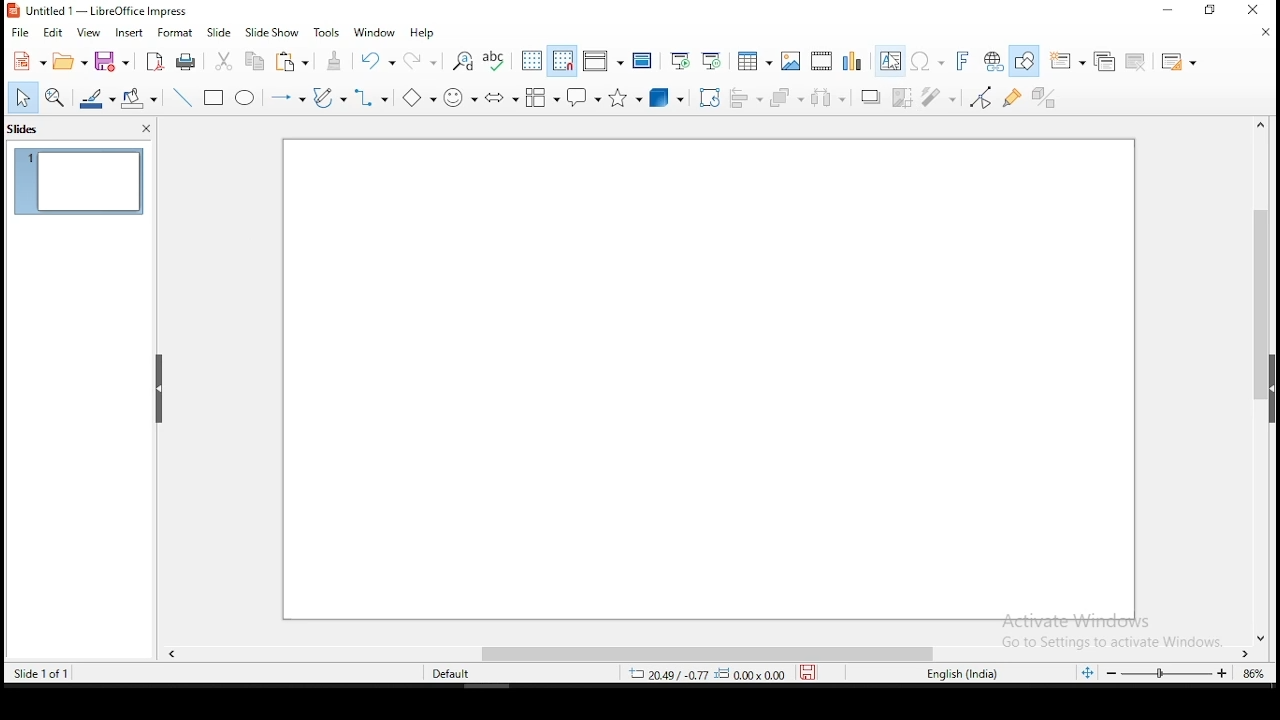 This screenshot has width=1280, height=720. I want to click on line color, so click(93, 99).